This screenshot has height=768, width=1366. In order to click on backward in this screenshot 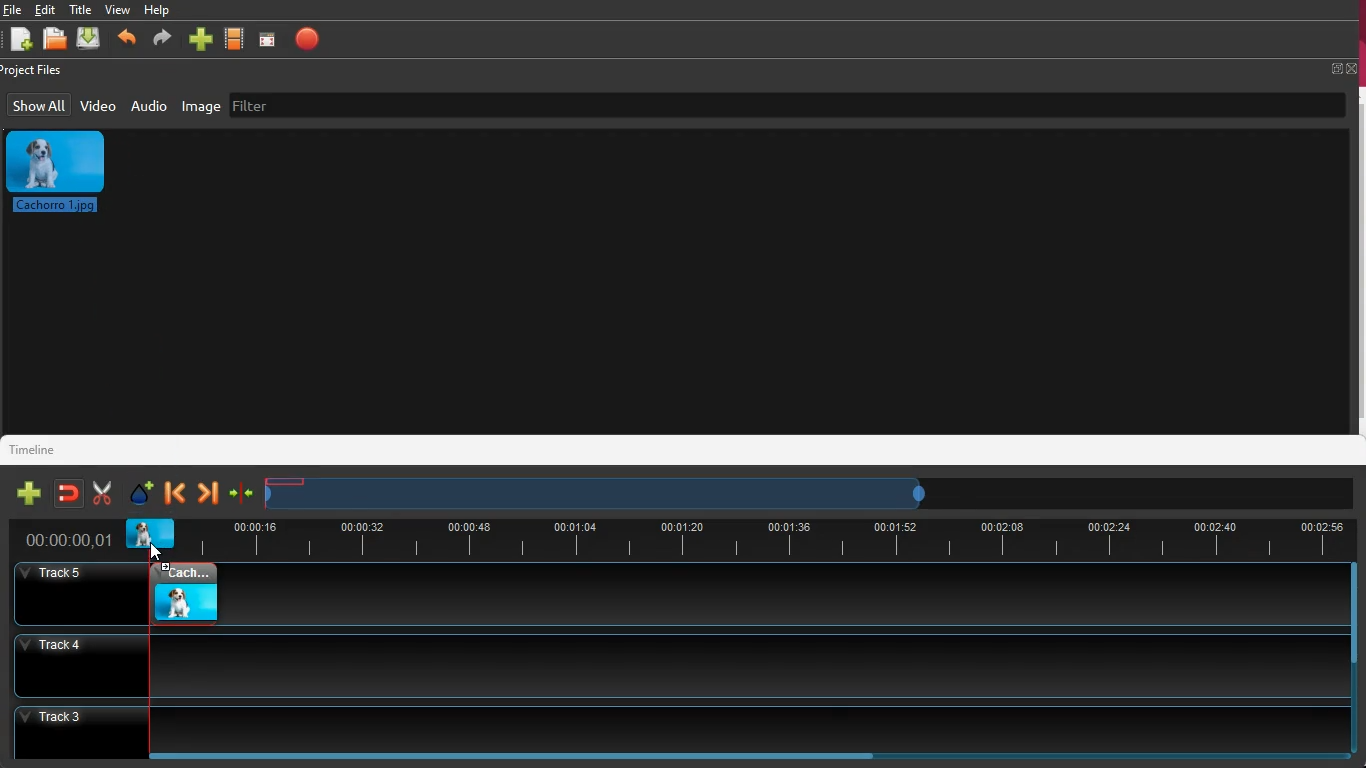, I will do `click(128, 37)`.